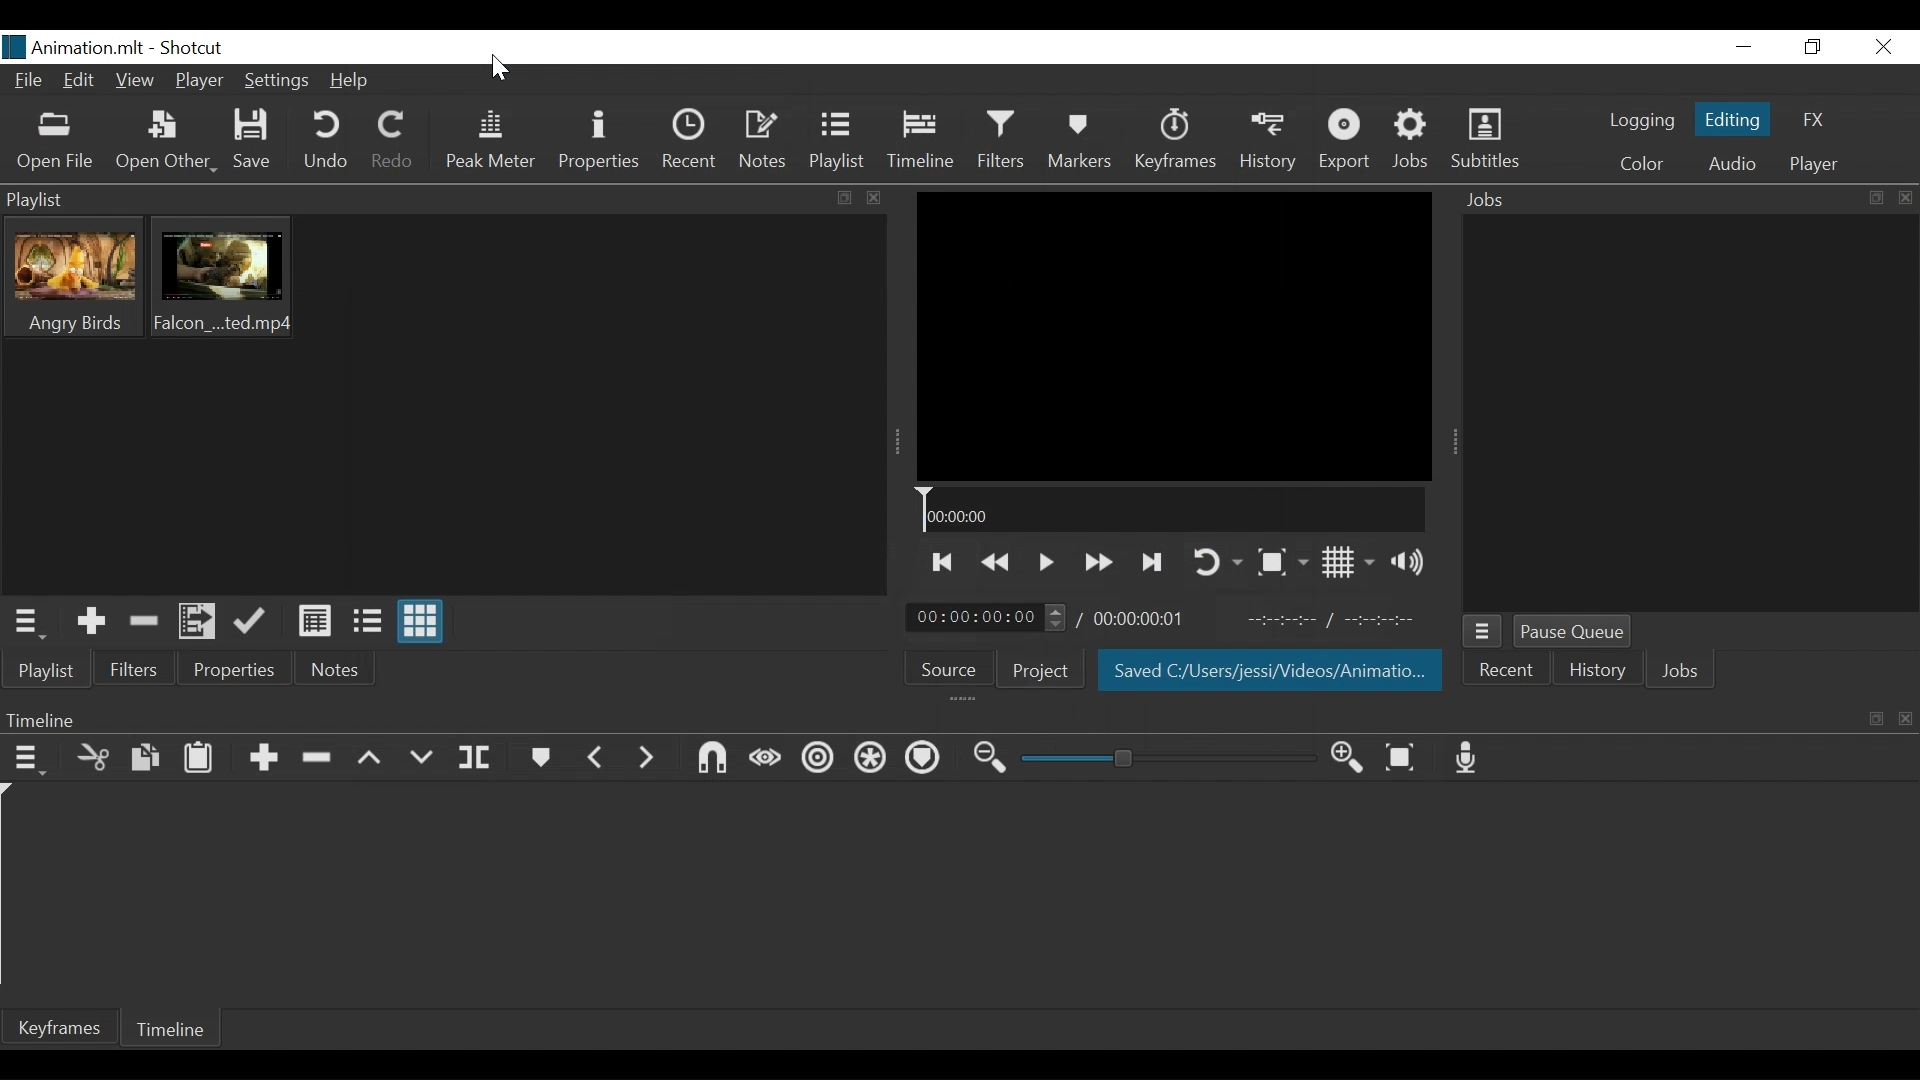 The width and height of the screenshot is (1920, 1080). Describe the element at coordinates (92, 622) in the screenshot. I see `Add the Source to the playlist` at that location.